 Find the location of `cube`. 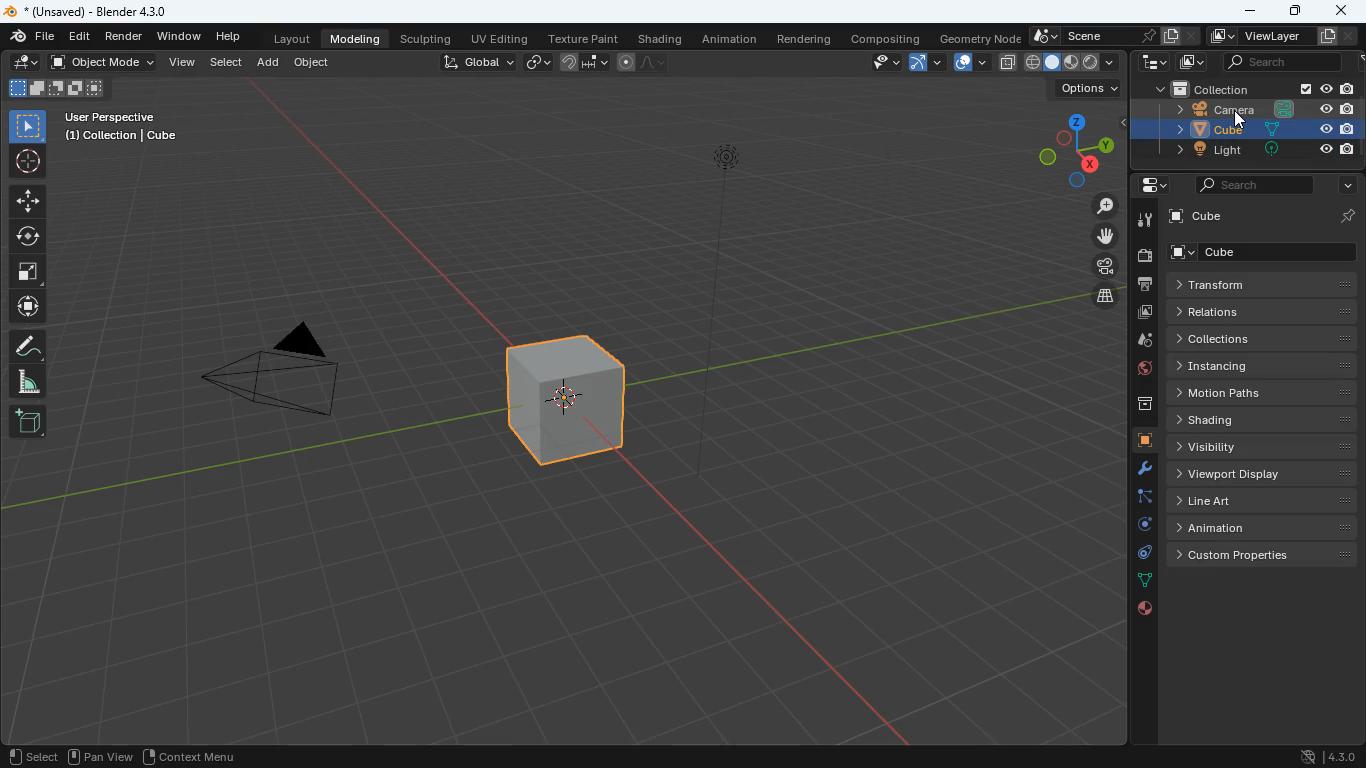

cube is located at coordinates (572, 397).